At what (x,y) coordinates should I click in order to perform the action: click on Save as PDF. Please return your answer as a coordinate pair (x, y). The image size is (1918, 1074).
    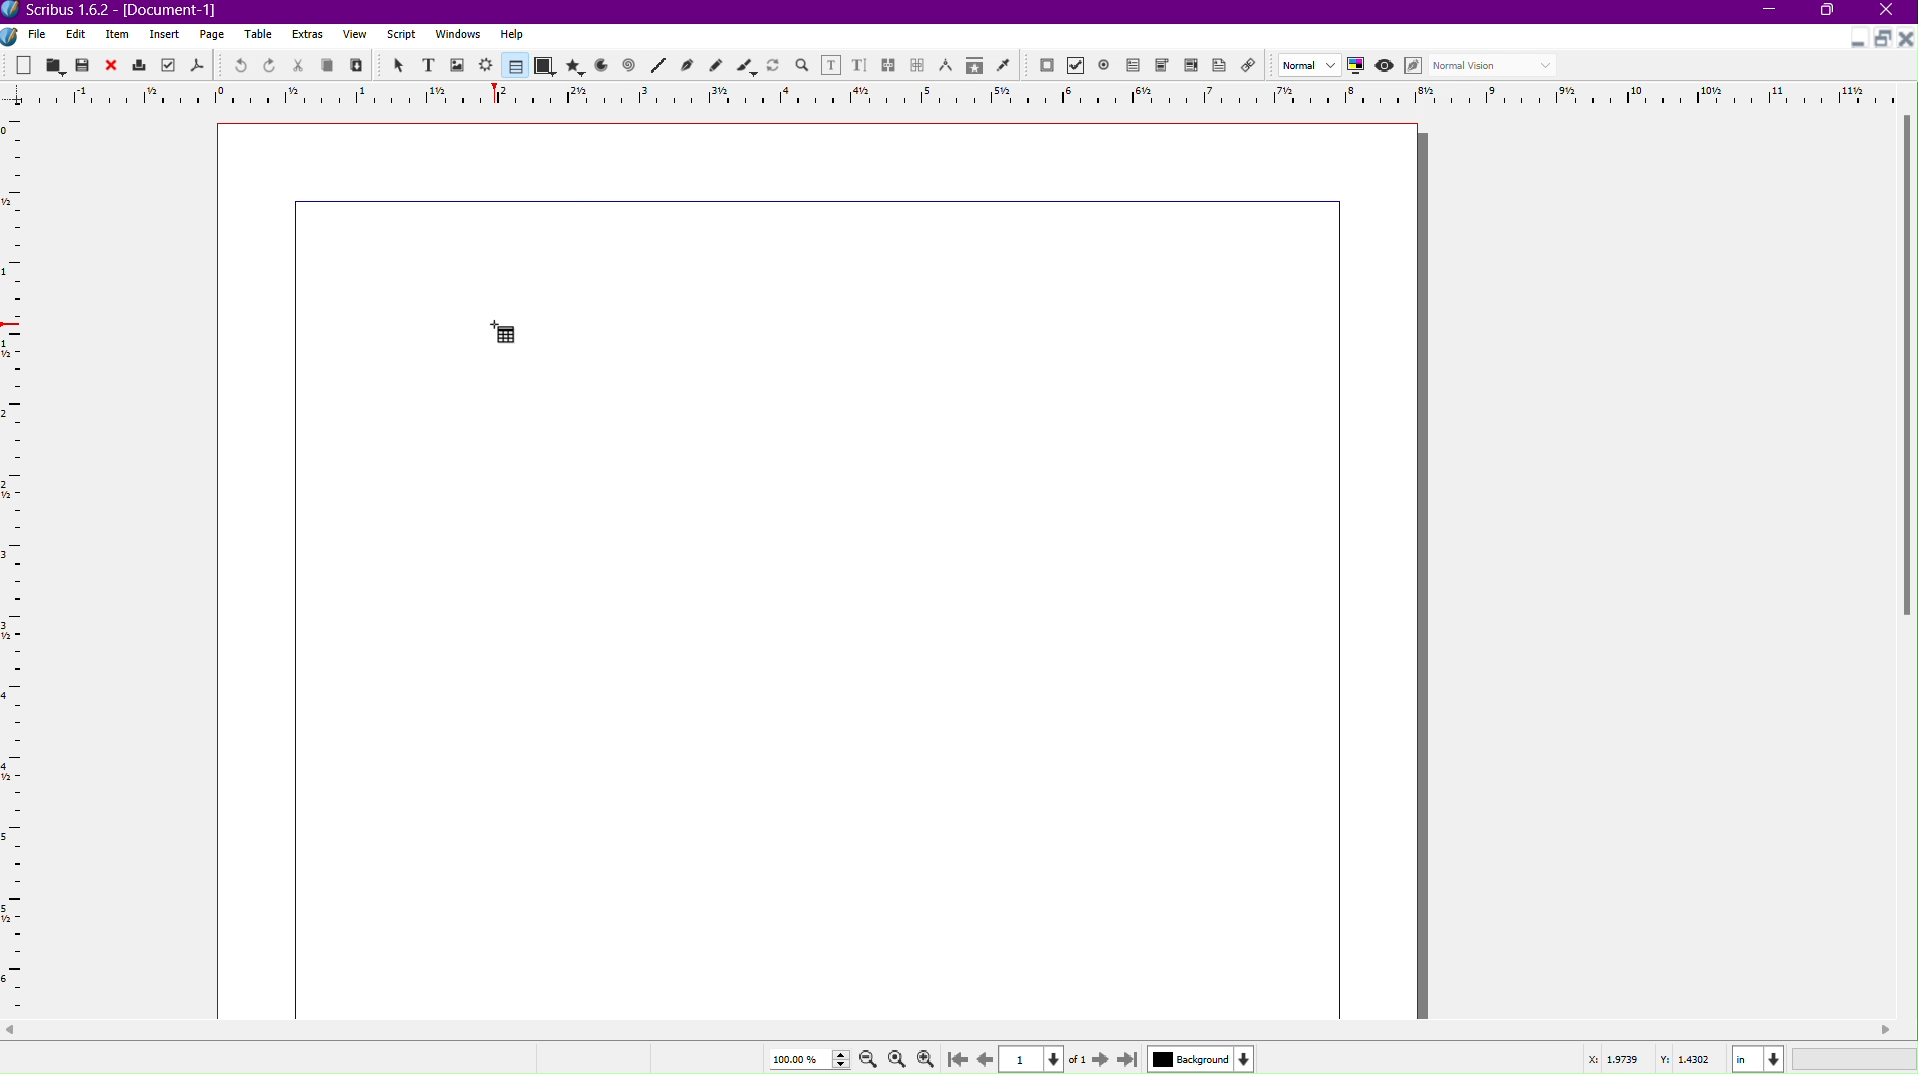
    Looking at the image, I should click on (196, 66).